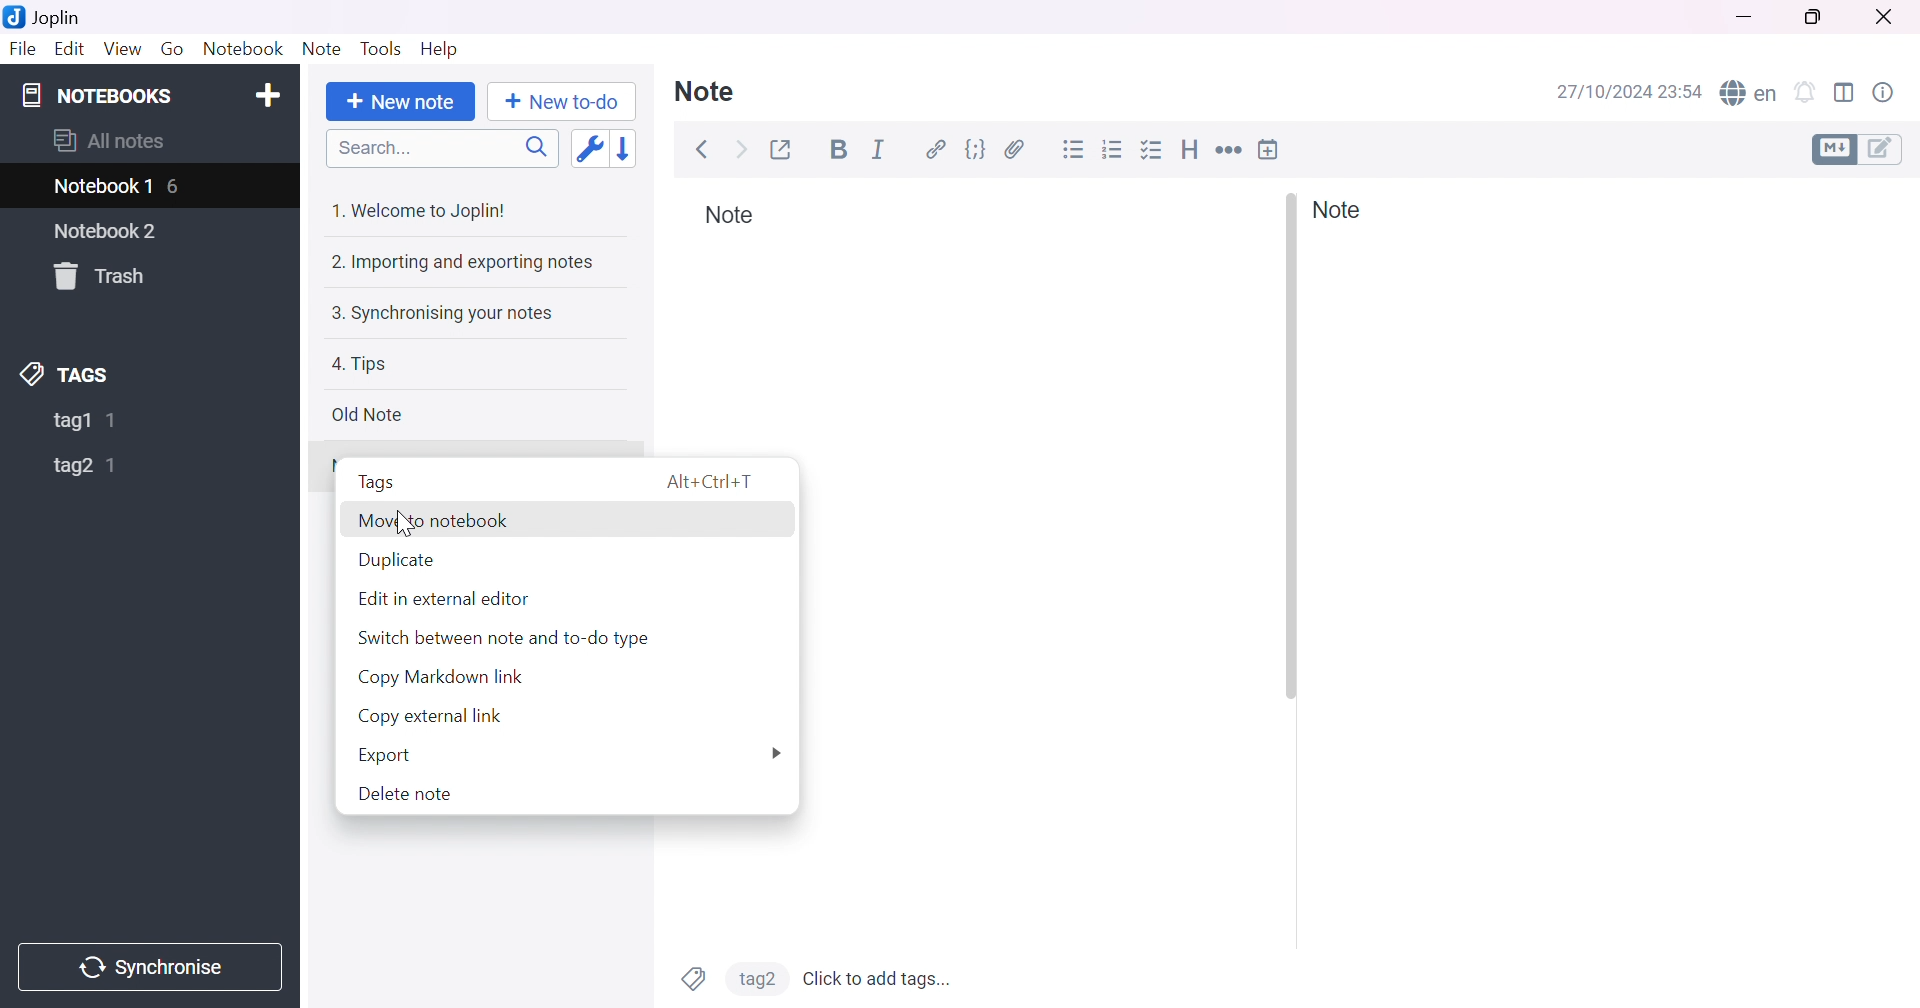 Image resolution: width=1920 pixels, height=1008 pixels. Describe the element at coordinates (1015, 151) in the screenshot. I see `Attach file` at that location.